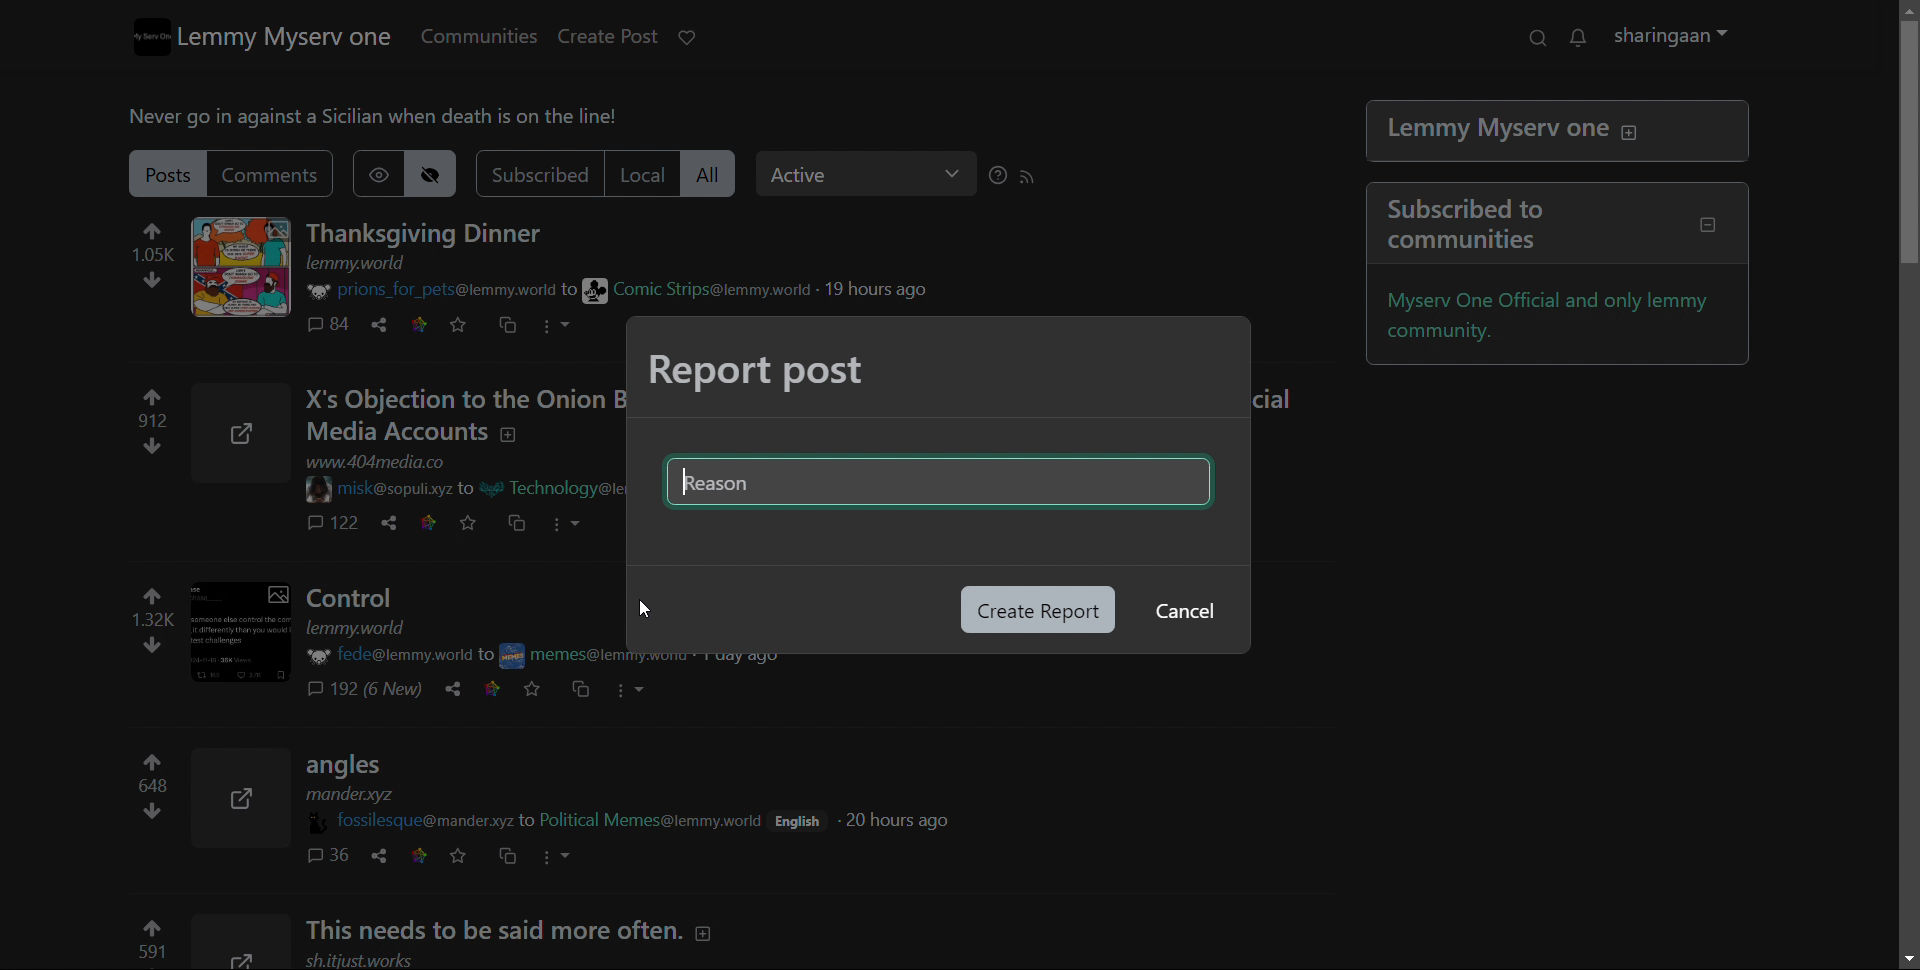 The height and width of the screenshot is (970, 1920). Describe the element at coordinates (877, 174) in the screenshot. I see `Active(select relevance)` at that location.